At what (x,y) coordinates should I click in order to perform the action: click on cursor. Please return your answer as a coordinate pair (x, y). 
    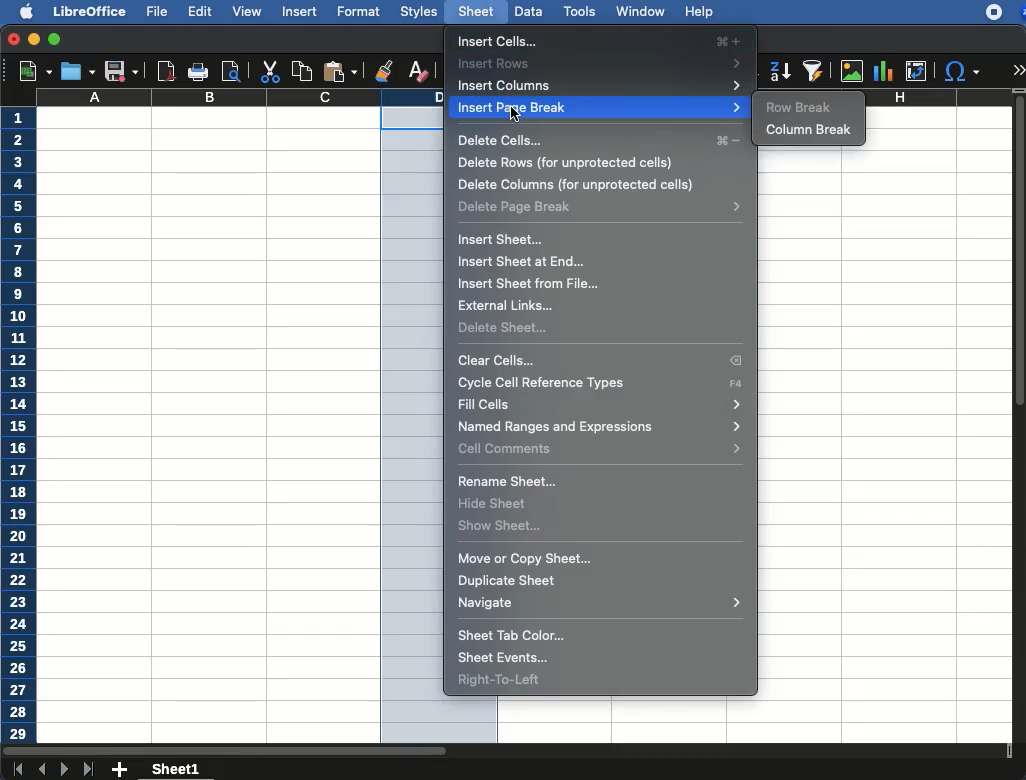
    Looking at the image, I should click on (517, 114).